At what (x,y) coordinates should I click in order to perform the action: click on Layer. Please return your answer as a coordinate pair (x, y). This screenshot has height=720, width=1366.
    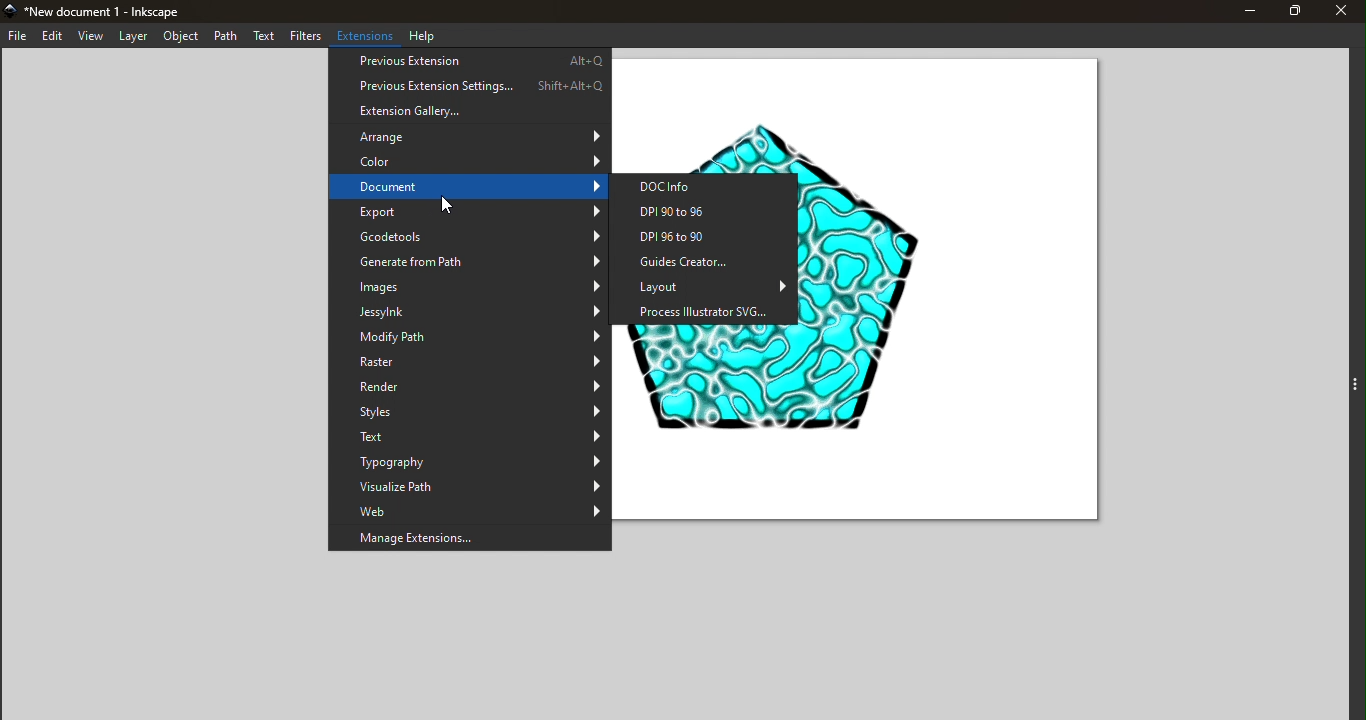
    Looking at the image, I should click on (136, 36).